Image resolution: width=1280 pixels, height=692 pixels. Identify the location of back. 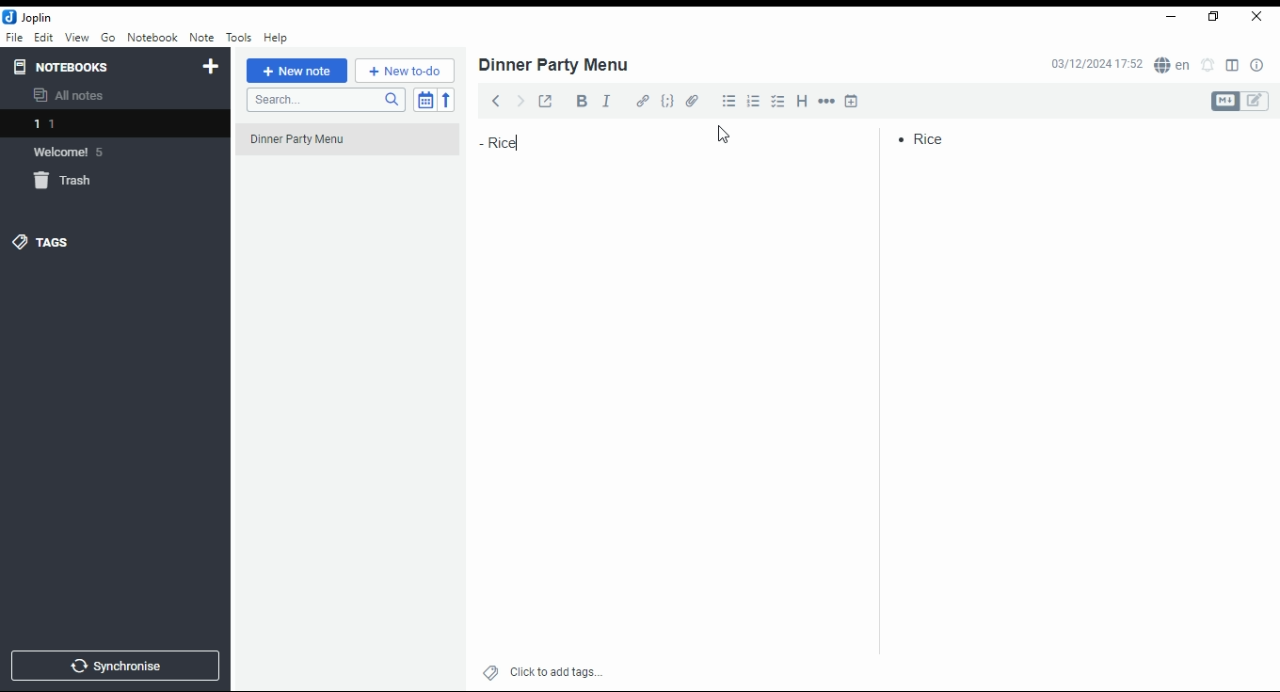
(492, 99).